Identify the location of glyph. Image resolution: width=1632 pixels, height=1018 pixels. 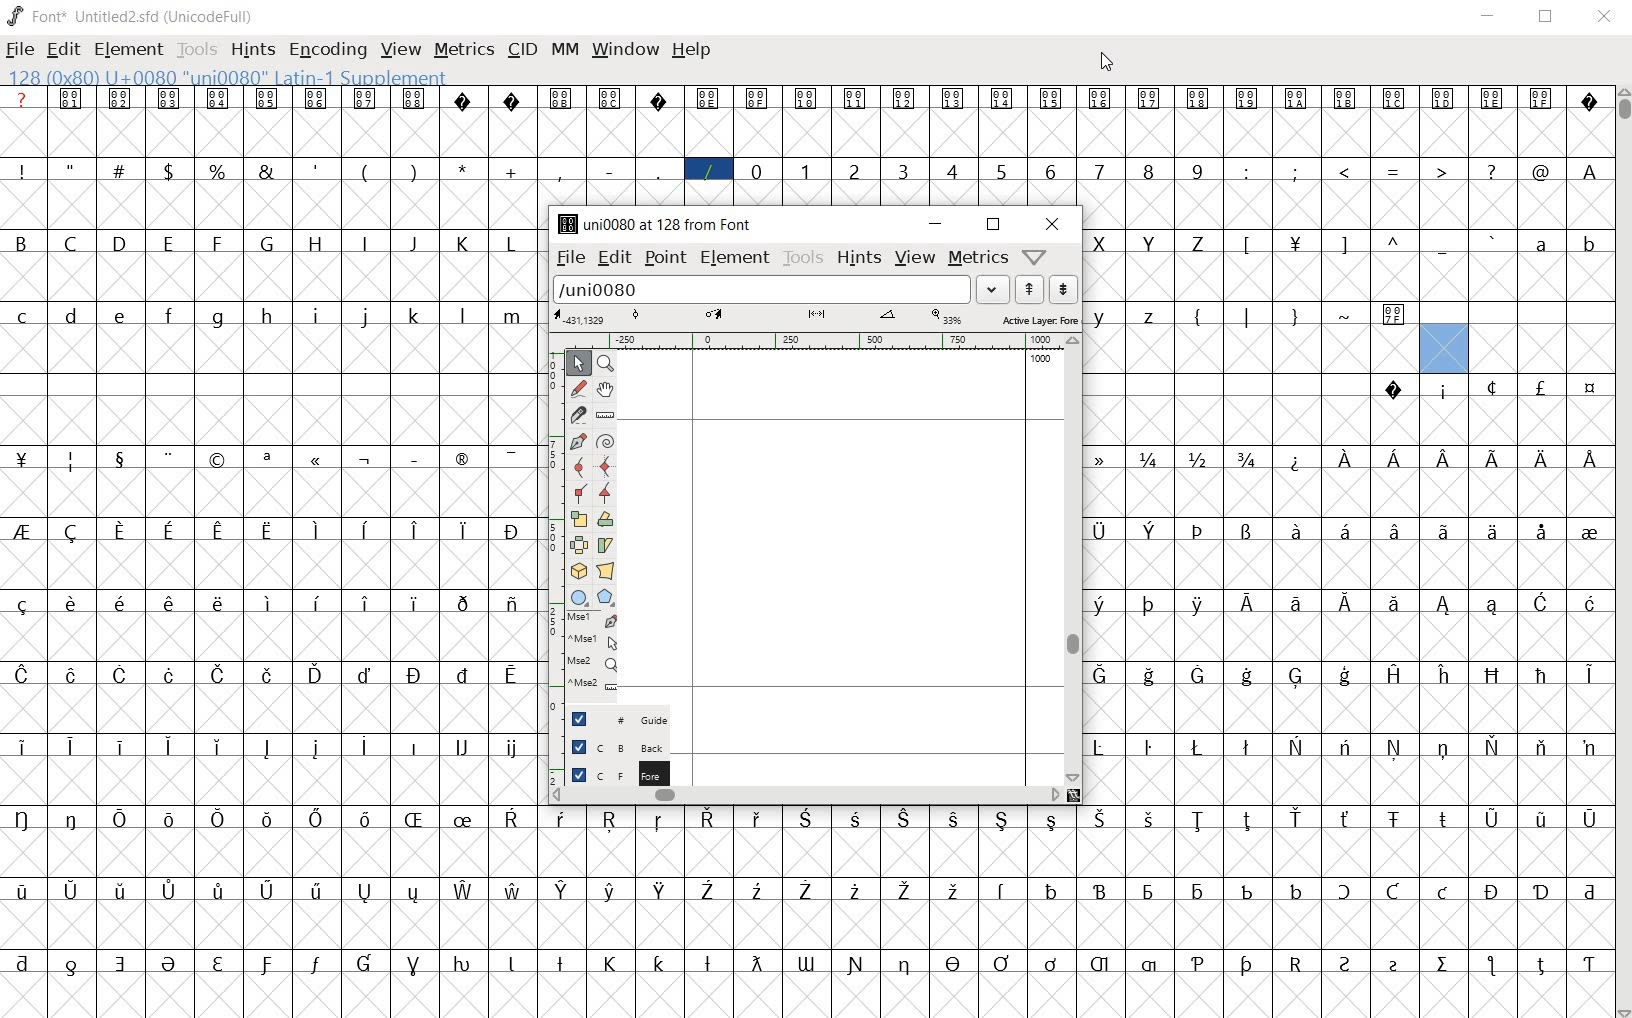
(510, 244).